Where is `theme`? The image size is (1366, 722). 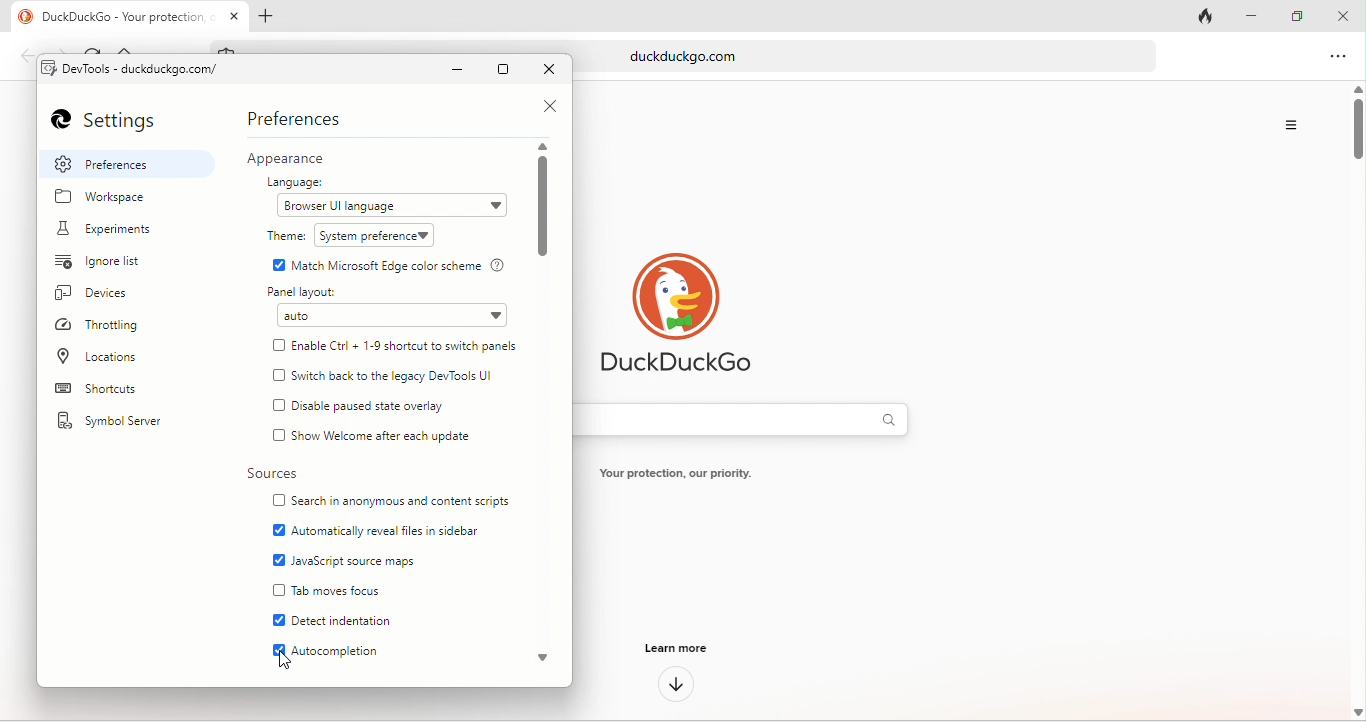 theme is located at coordinates (285, 237).